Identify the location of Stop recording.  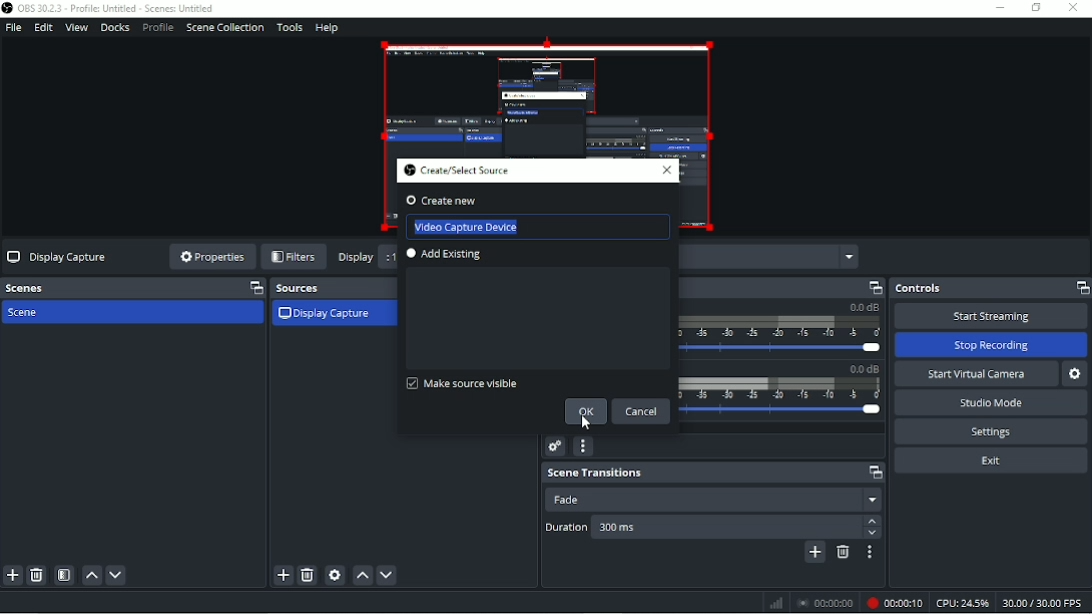
(989, 344).